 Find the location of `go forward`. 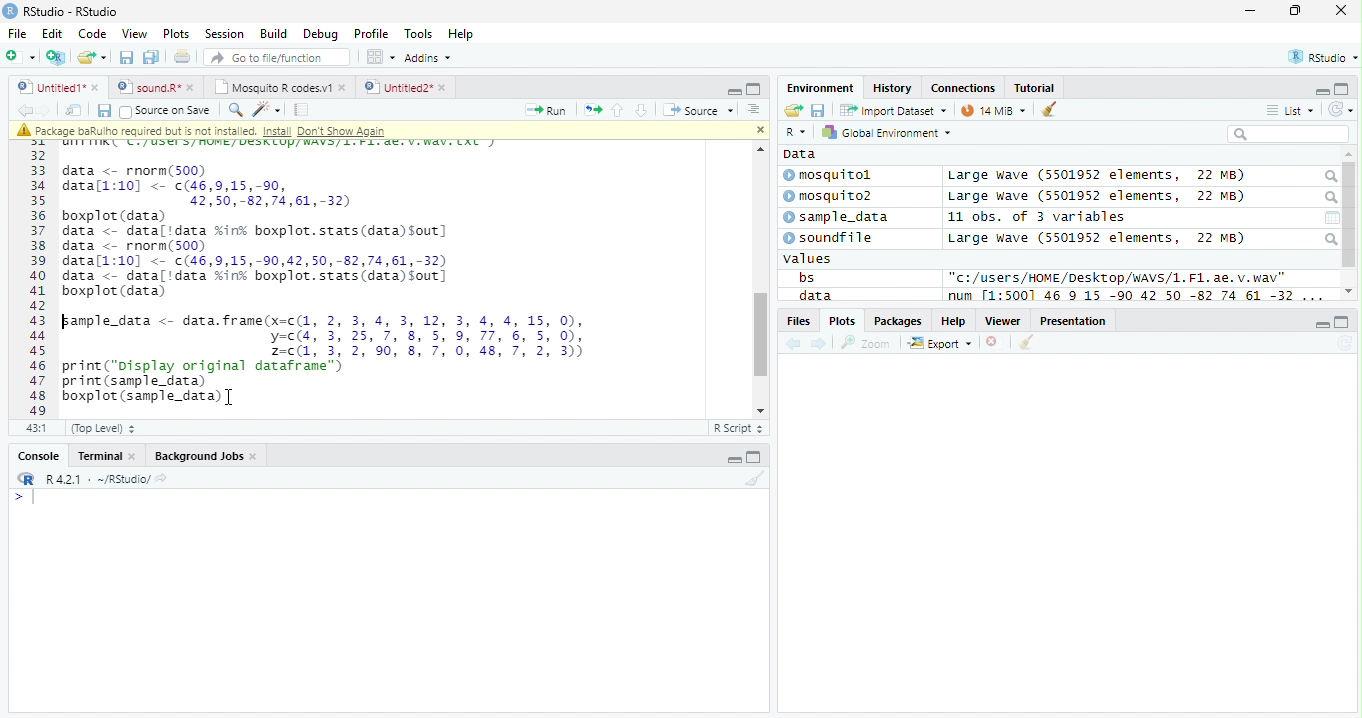

go forward is located at coordinates (820, 345).